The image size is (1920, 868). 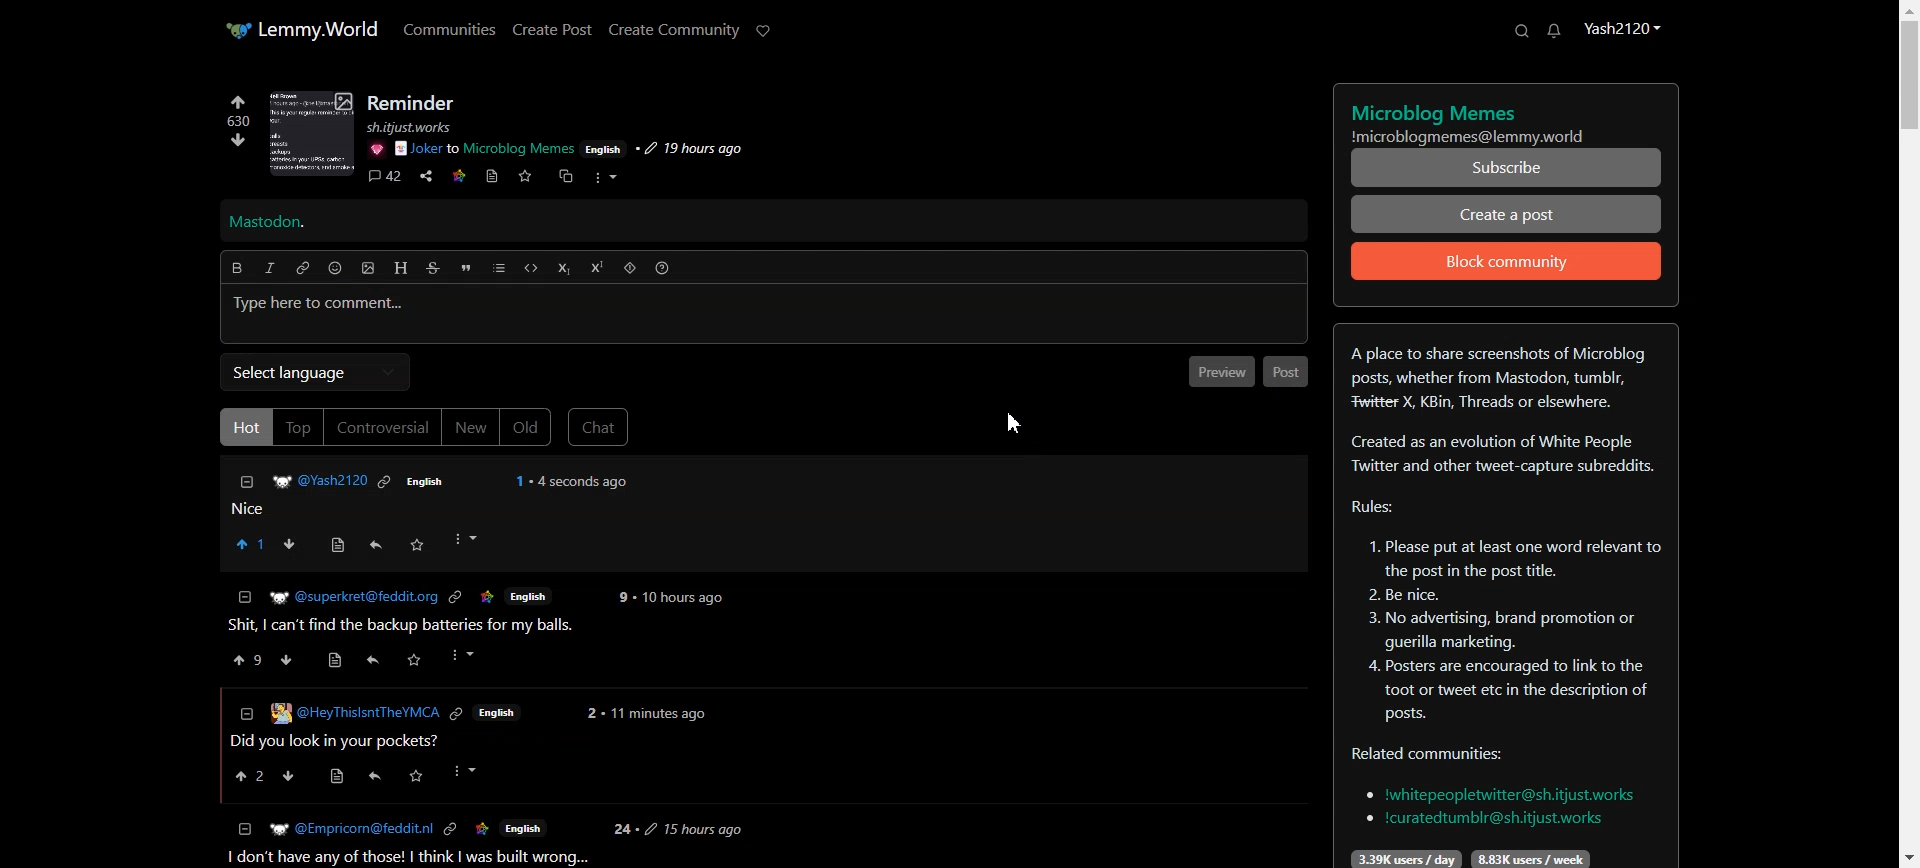 What do you see at coordinates (531, 268) in the screenshot?
I see `Code` at bounding box center [531, 268].